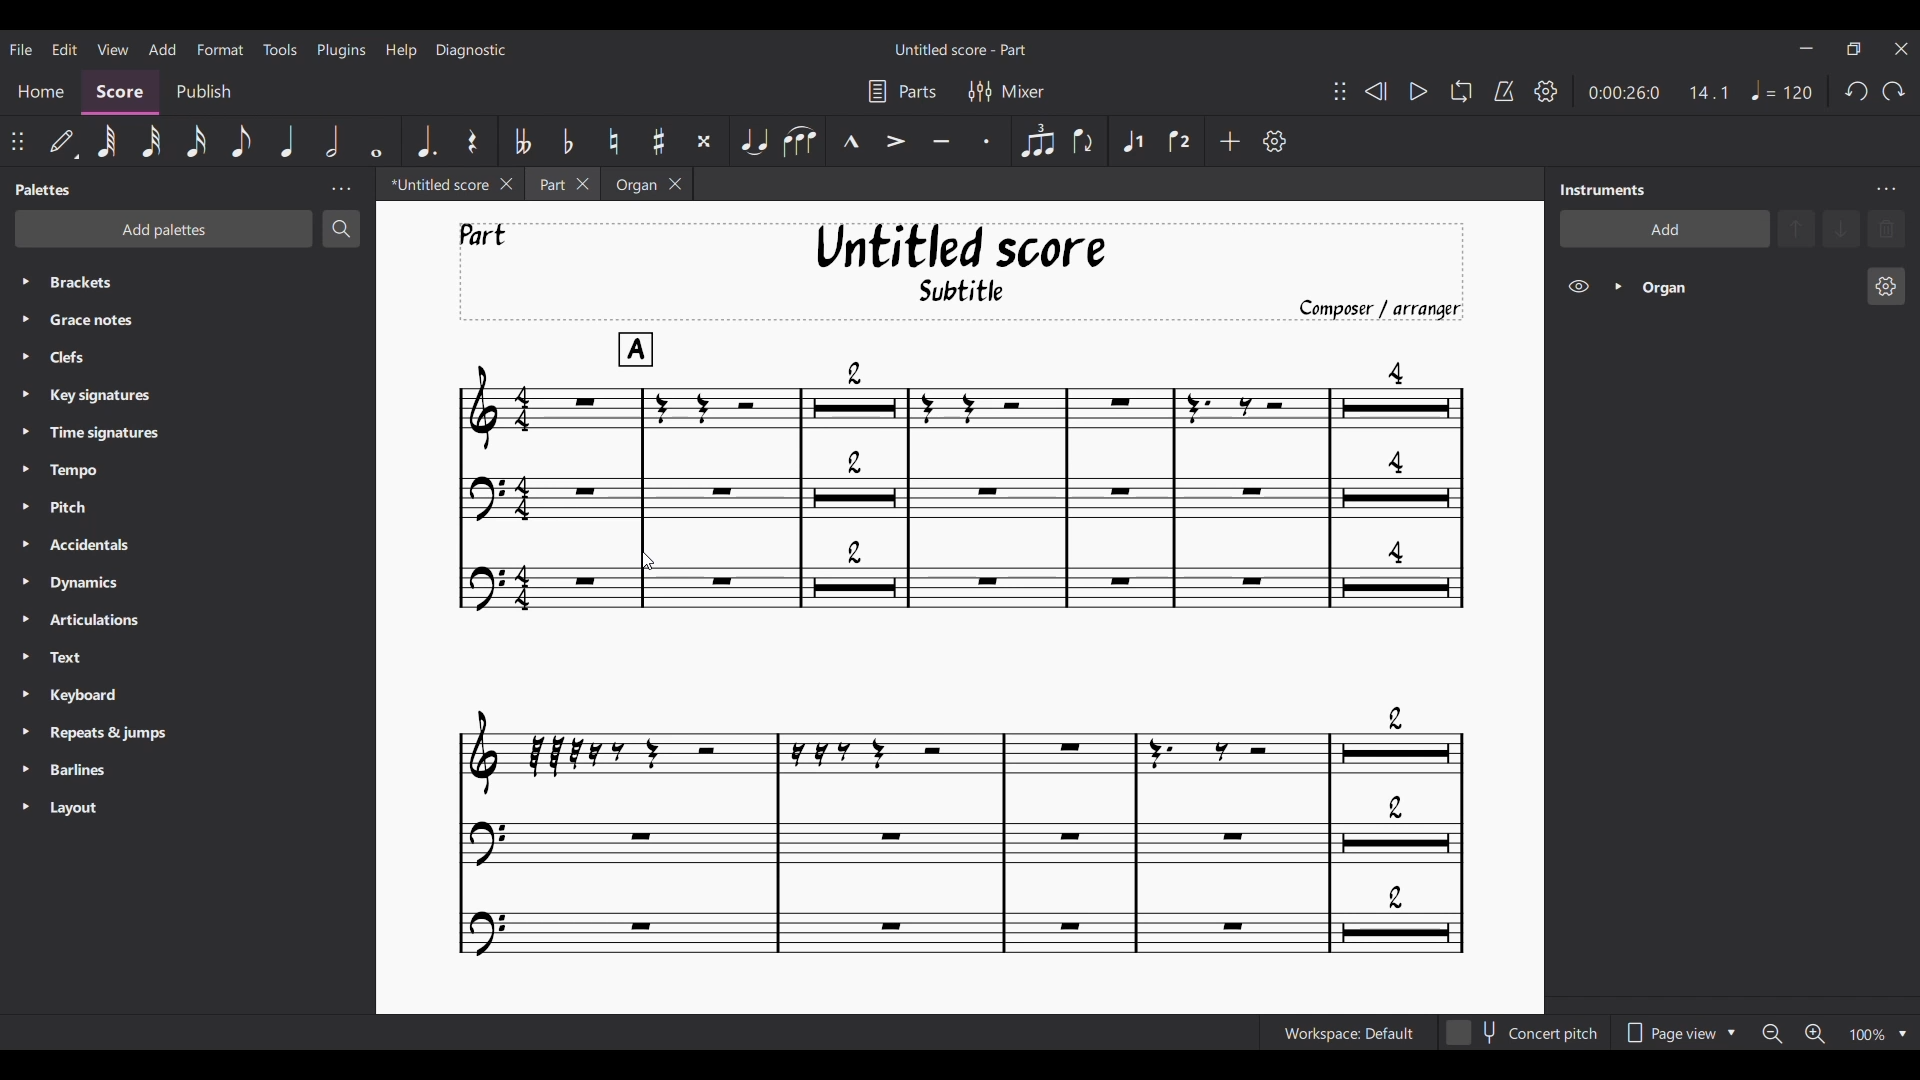 The height and width of the screenshot is (1080, 1920). Describe the element at coordinates (332, 140) in the screenshot. I see `Half note` at that location.